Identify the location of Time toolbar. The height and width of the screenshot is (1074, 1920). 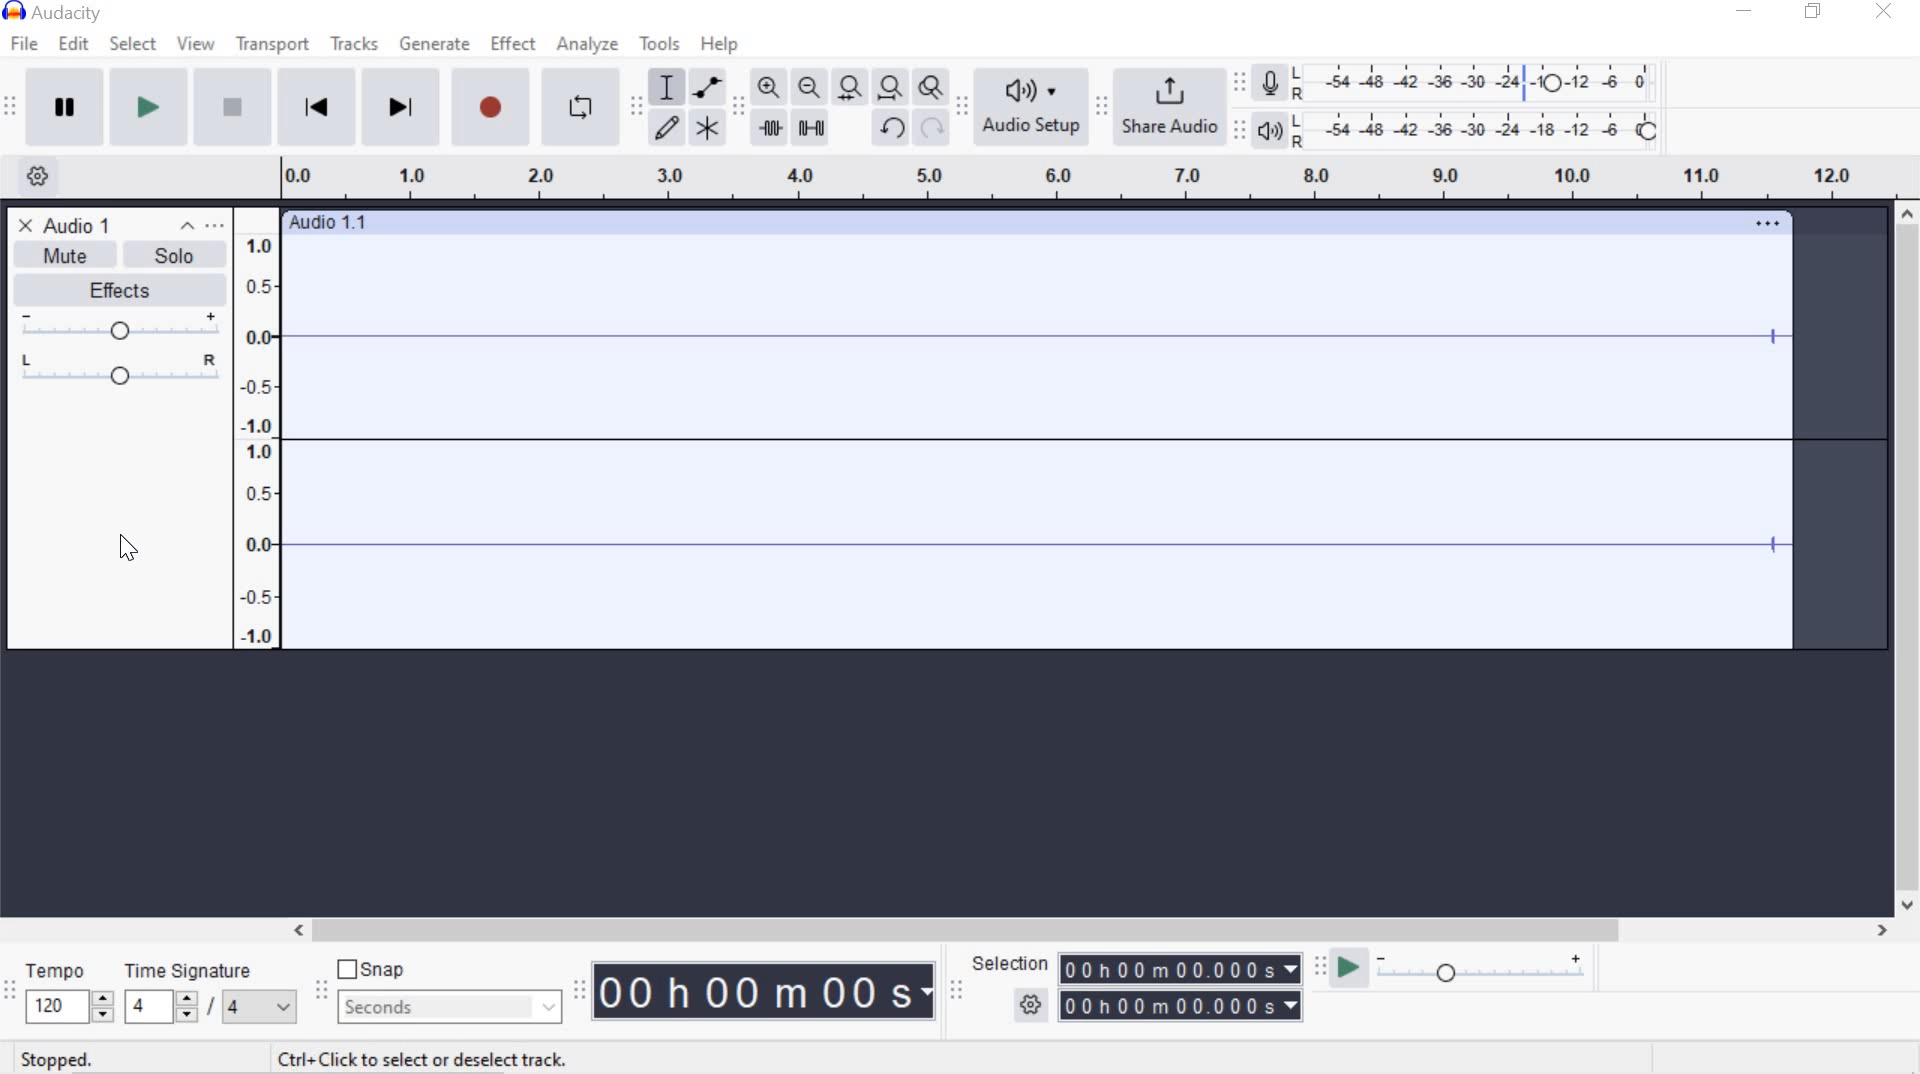
(582, 990).